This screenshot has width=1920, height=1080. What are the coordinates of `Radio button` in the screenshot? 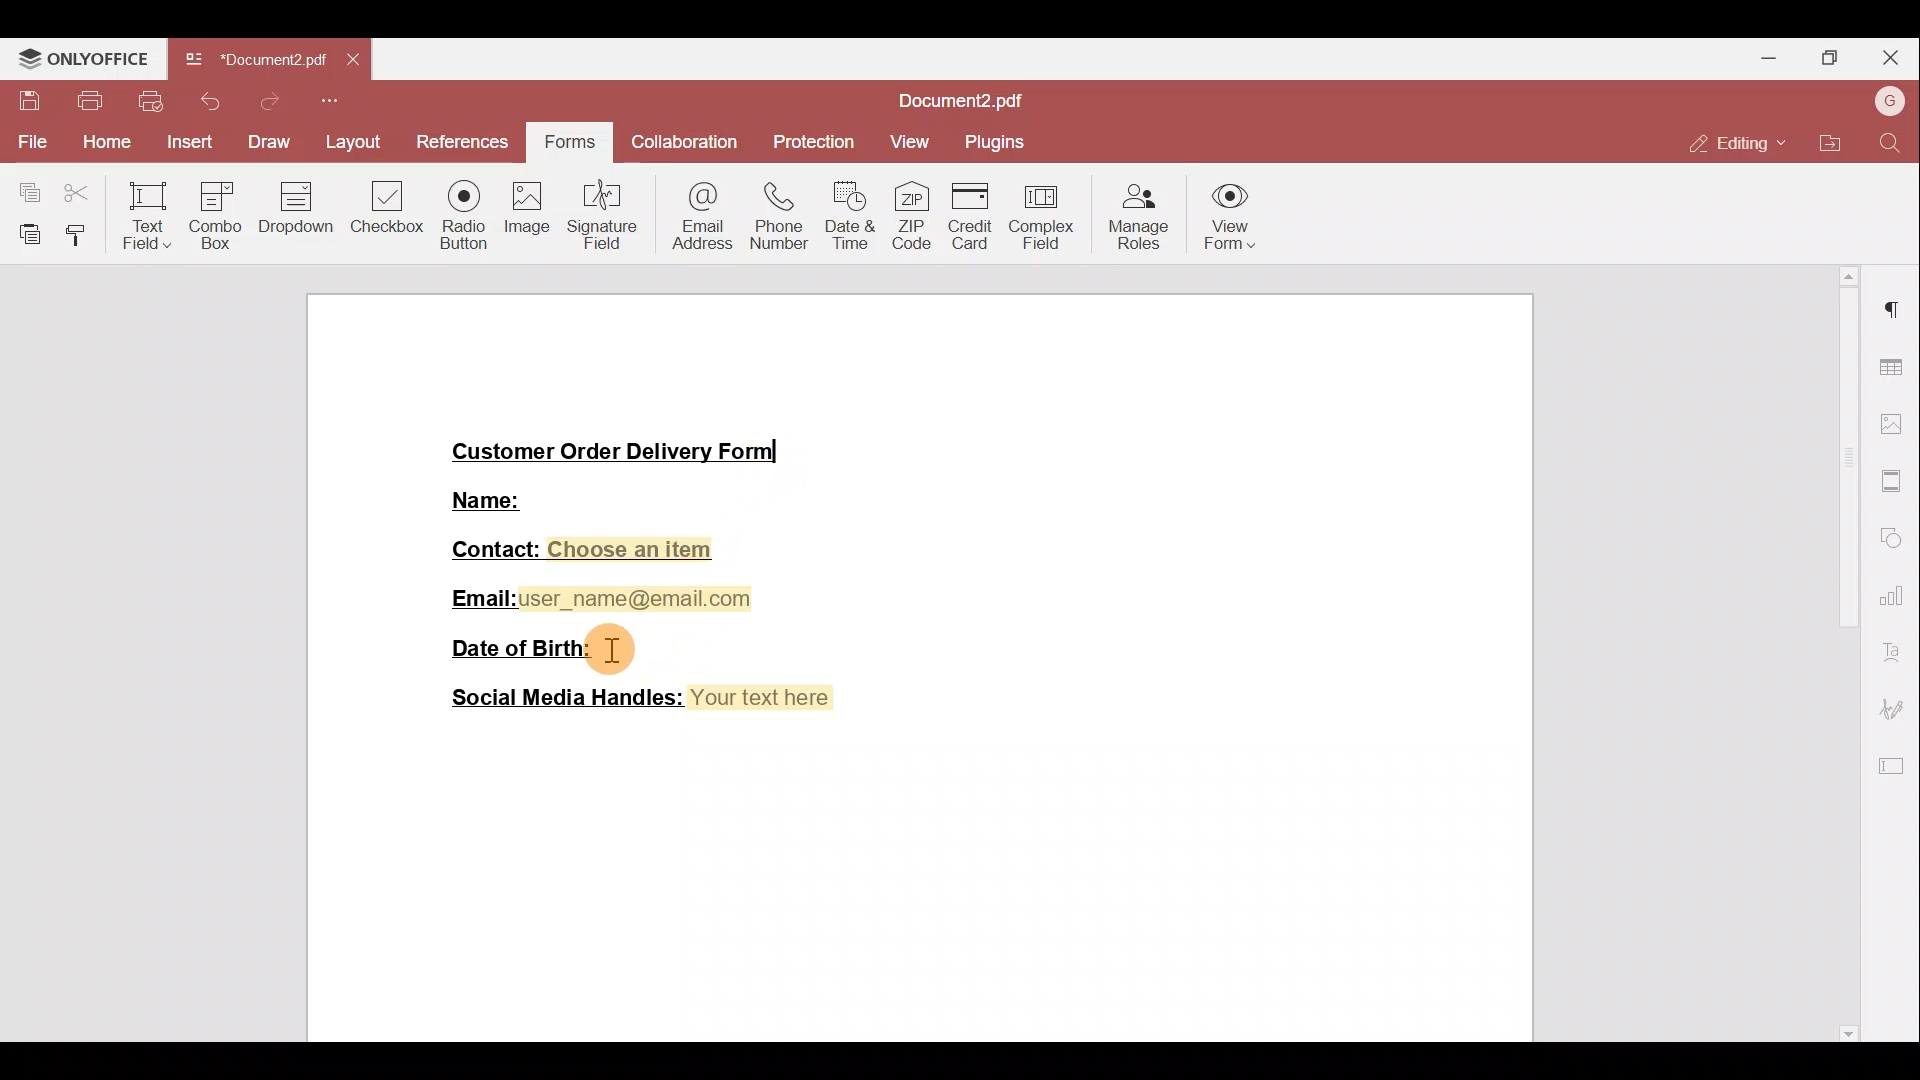 It's located at (463, 210).